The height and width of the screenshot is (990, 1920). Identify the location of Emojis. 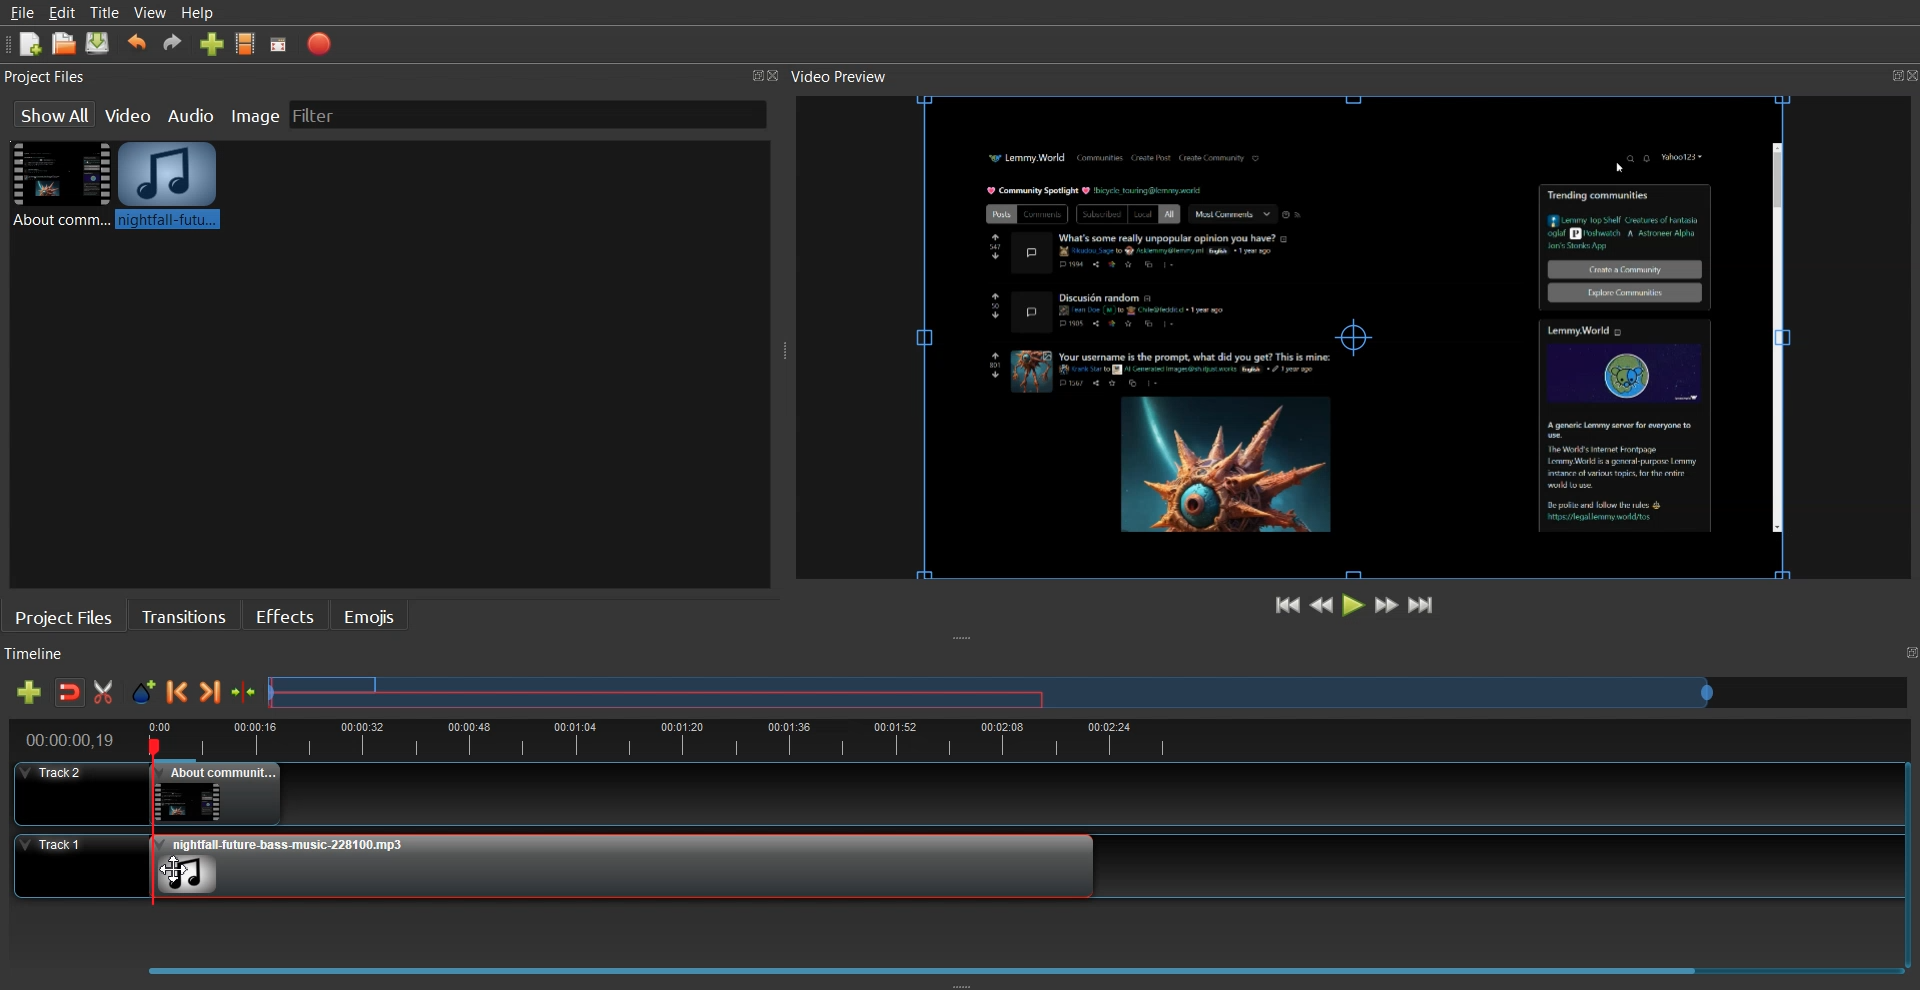
(371, 615).